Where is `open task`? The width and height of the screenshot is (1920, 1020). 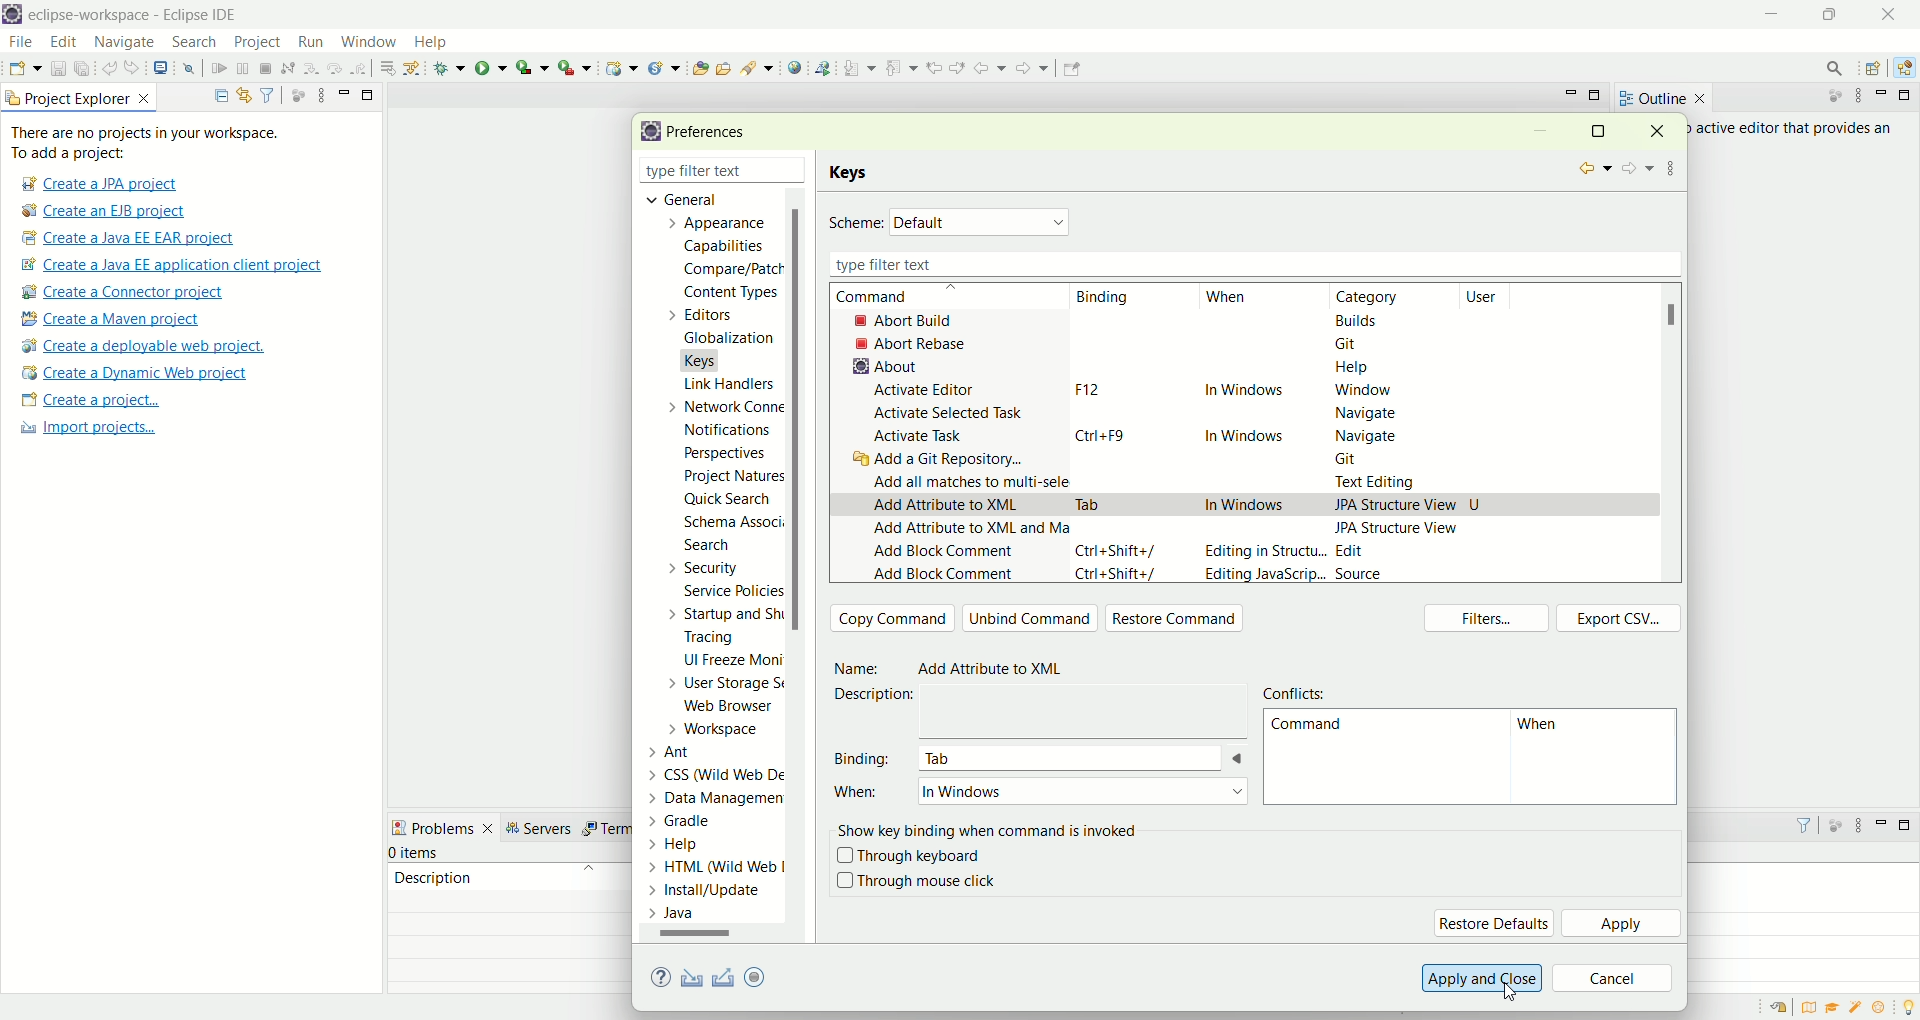
open task is located at coordinates (722, 66).